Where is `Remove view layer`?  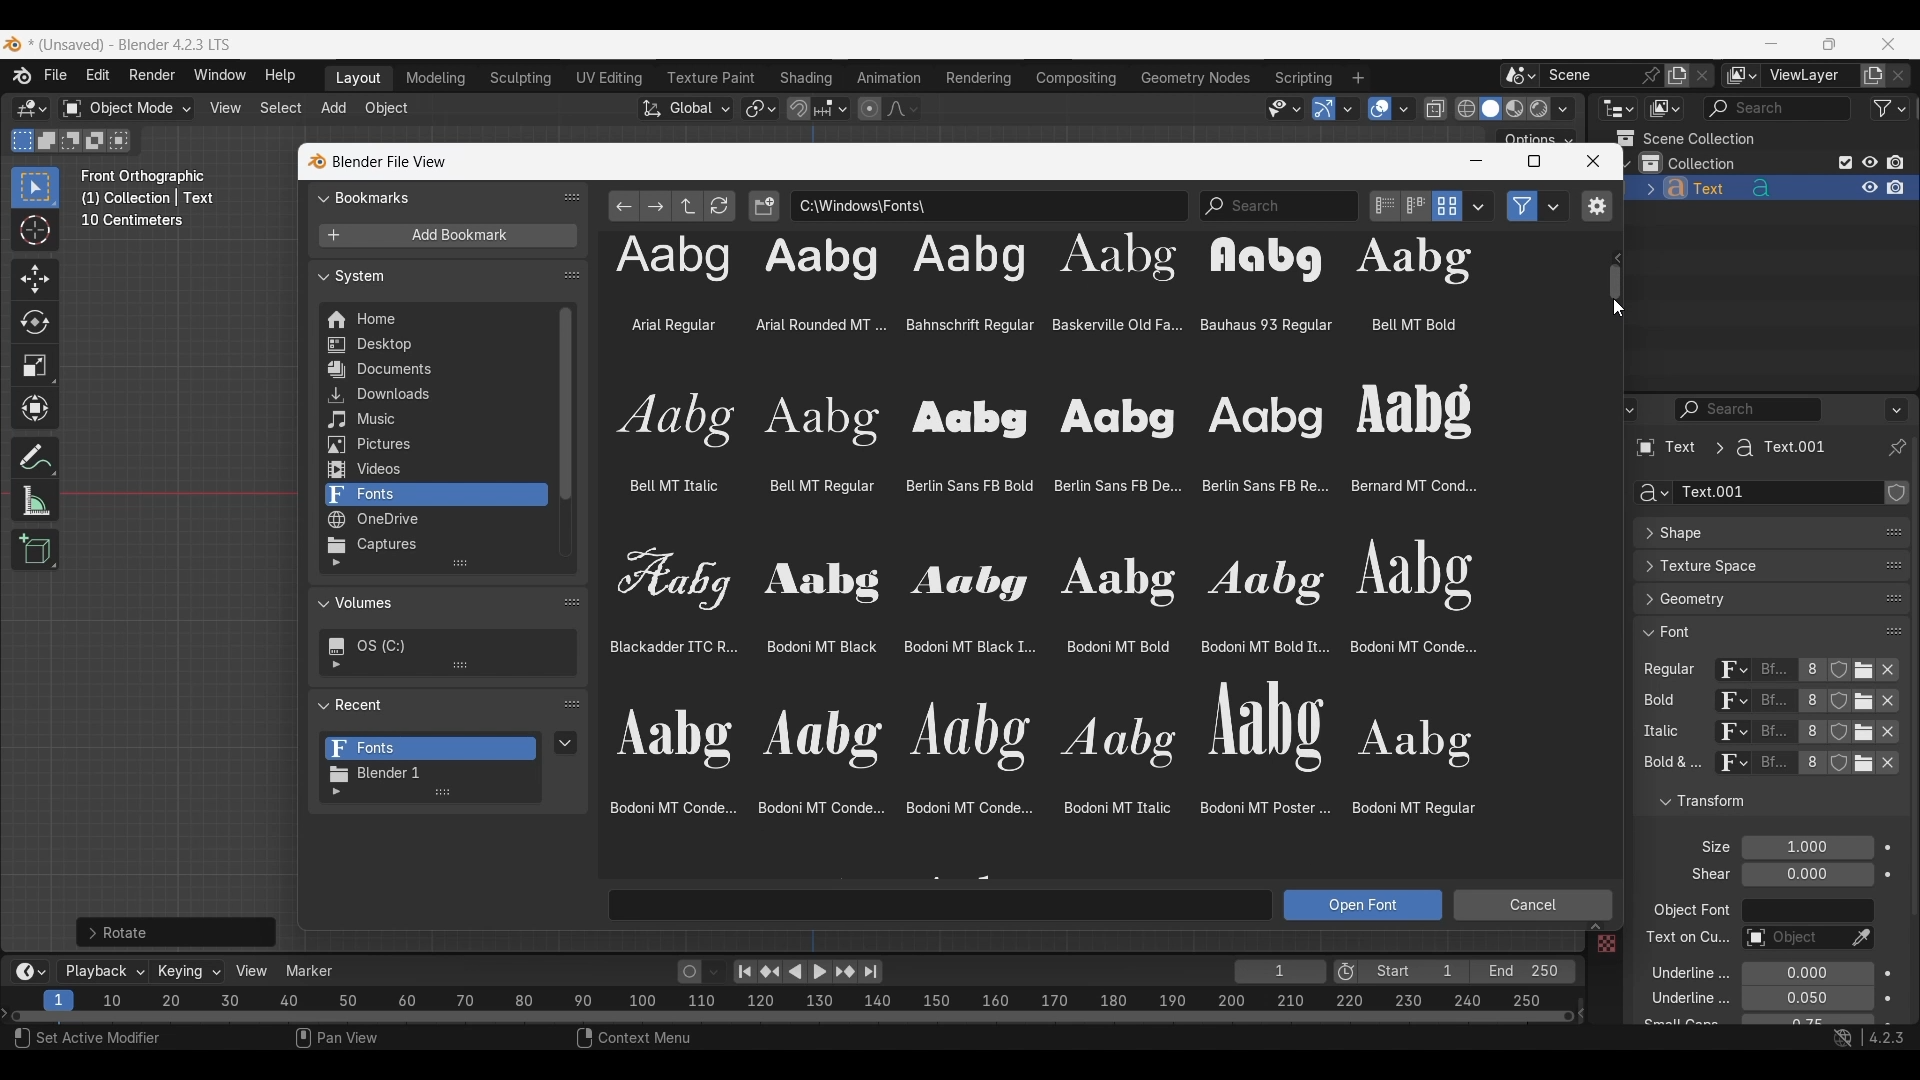
Remove view layer is located at coordinates (1899, 75).